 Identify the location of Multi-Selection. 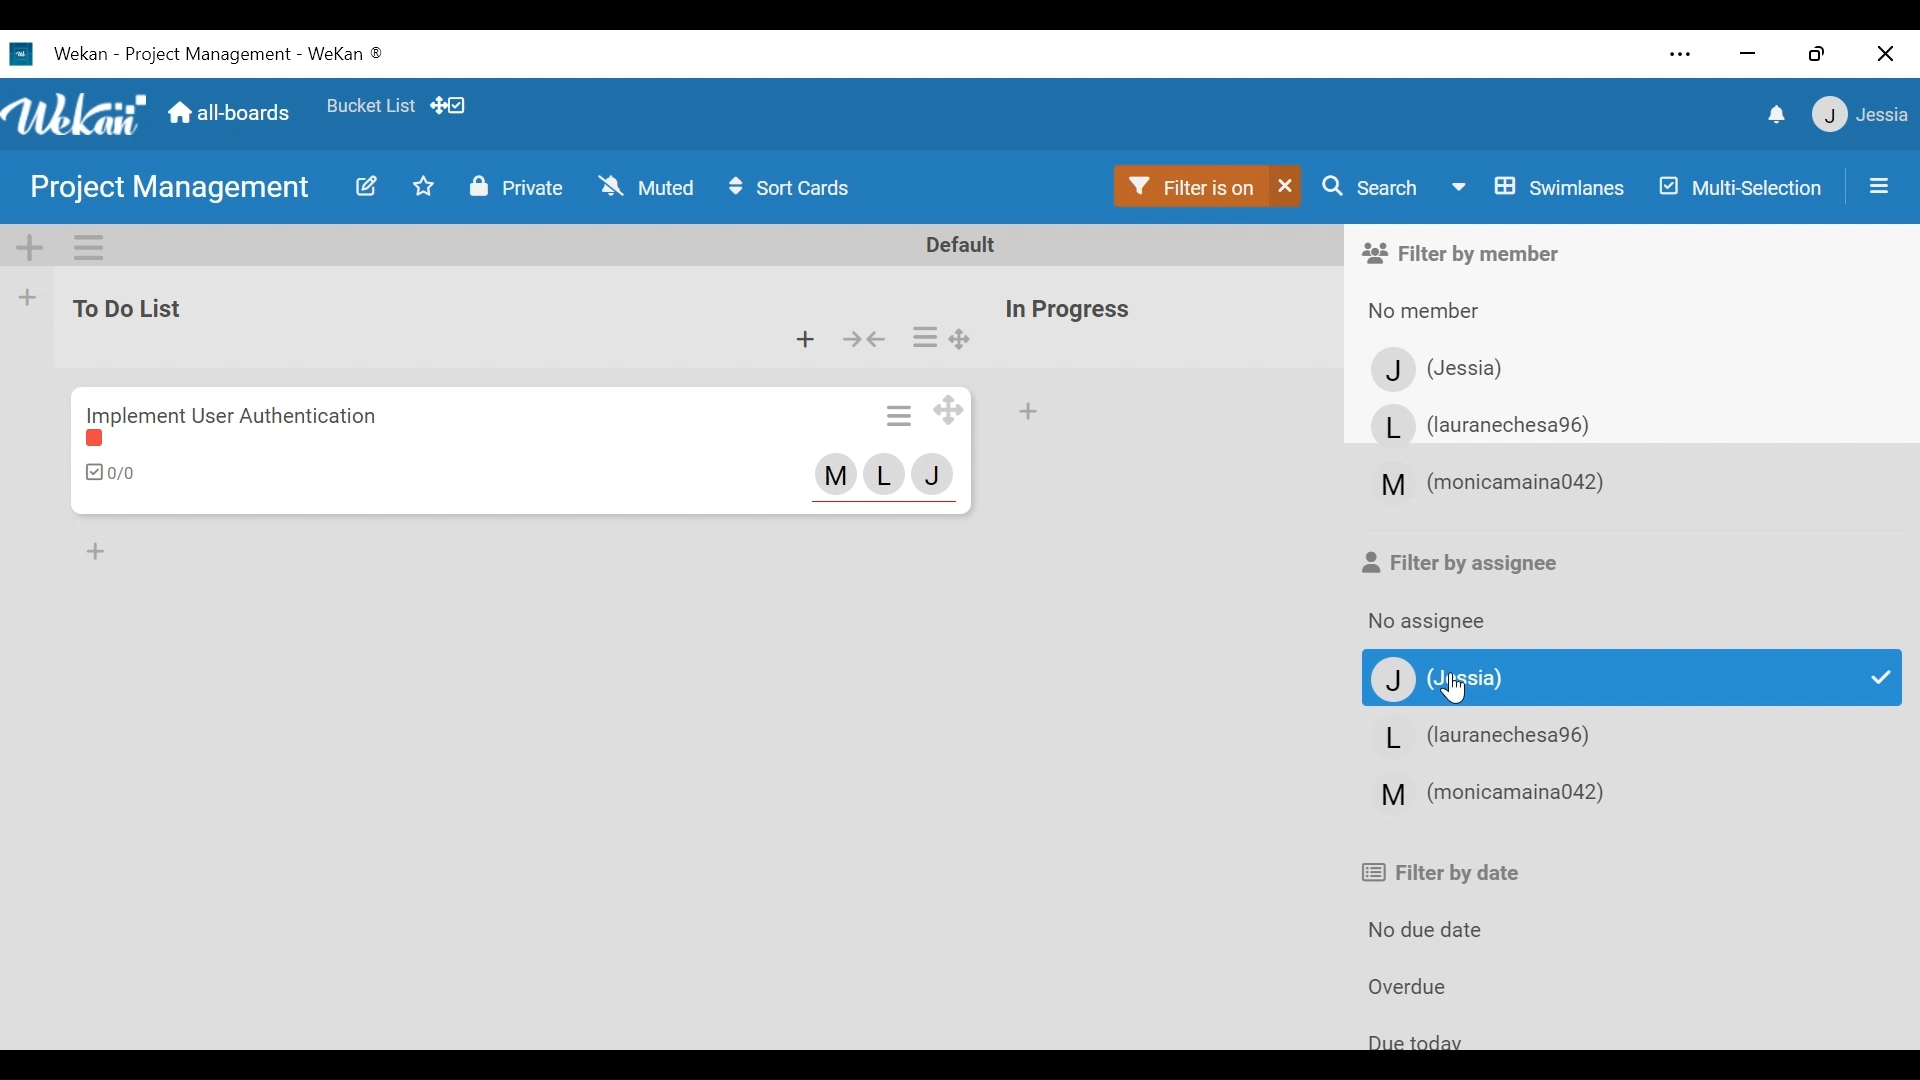
(1739, 186).